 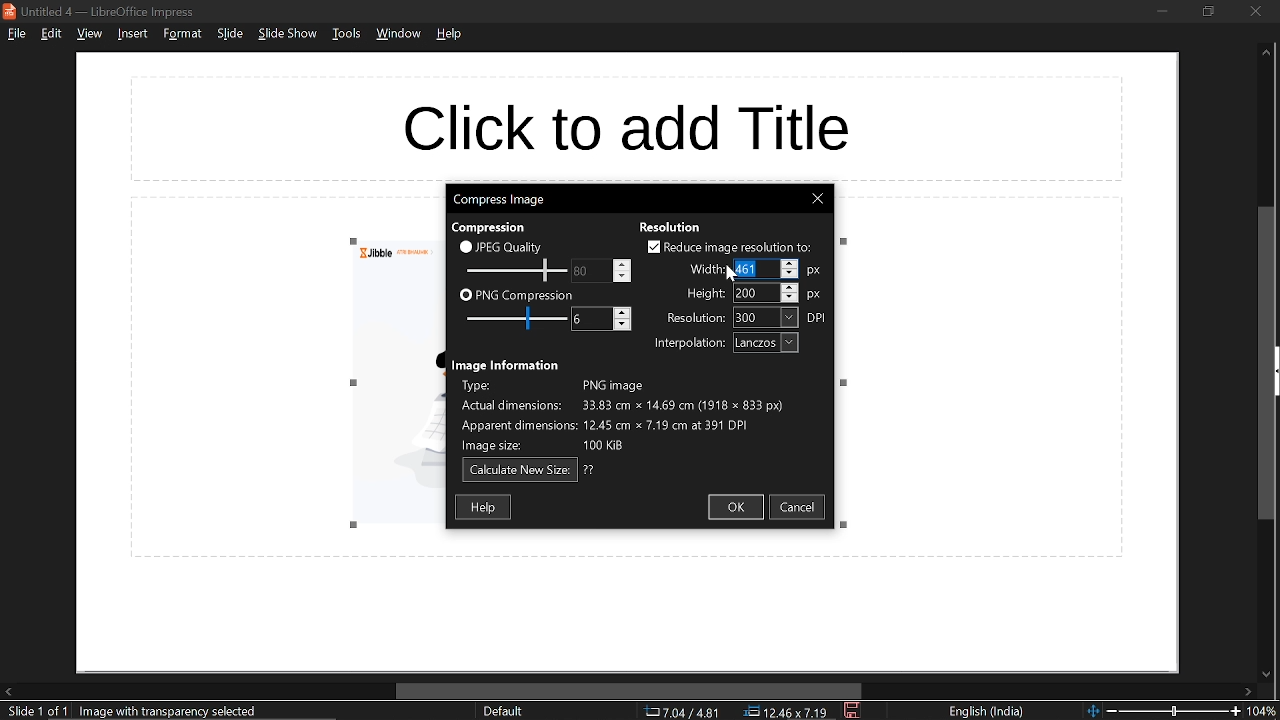 I want to click on sheet style, so click(x=502, y=712).